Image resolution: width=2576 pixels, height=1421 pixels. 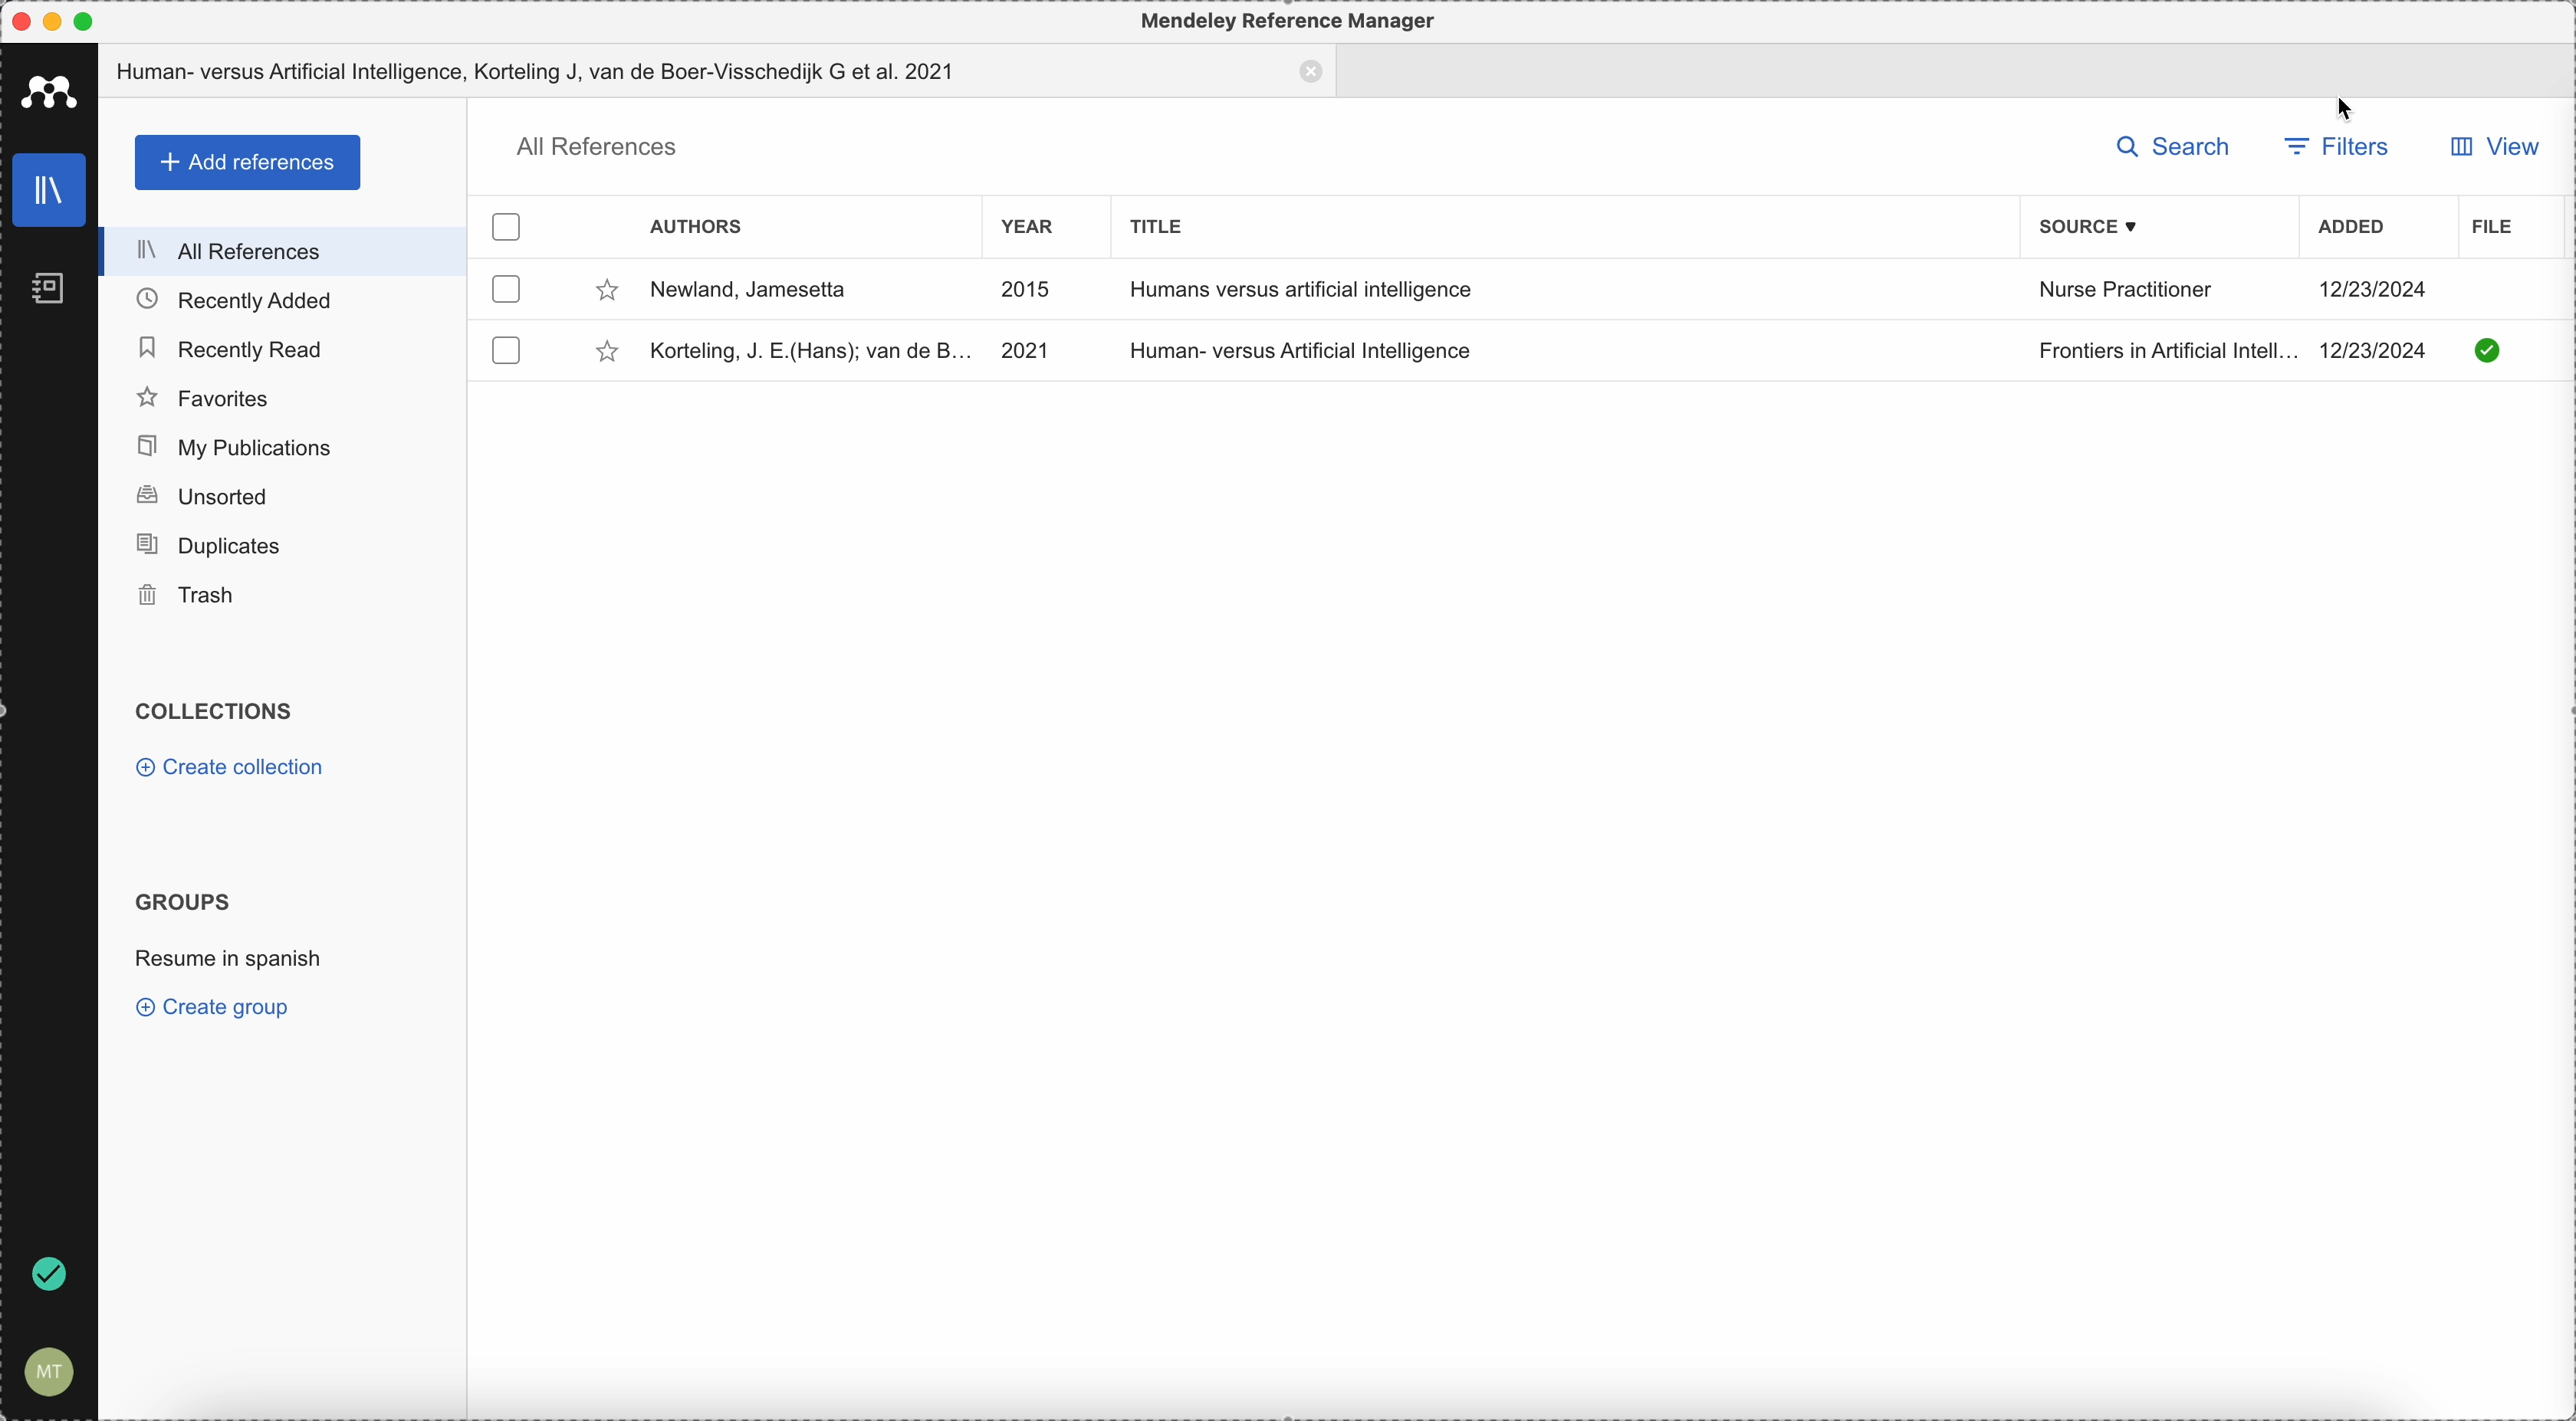 What do you see at coordinates (280, 547) in the screenshot?
I see `duplicates` at bounding box center [280, 547].